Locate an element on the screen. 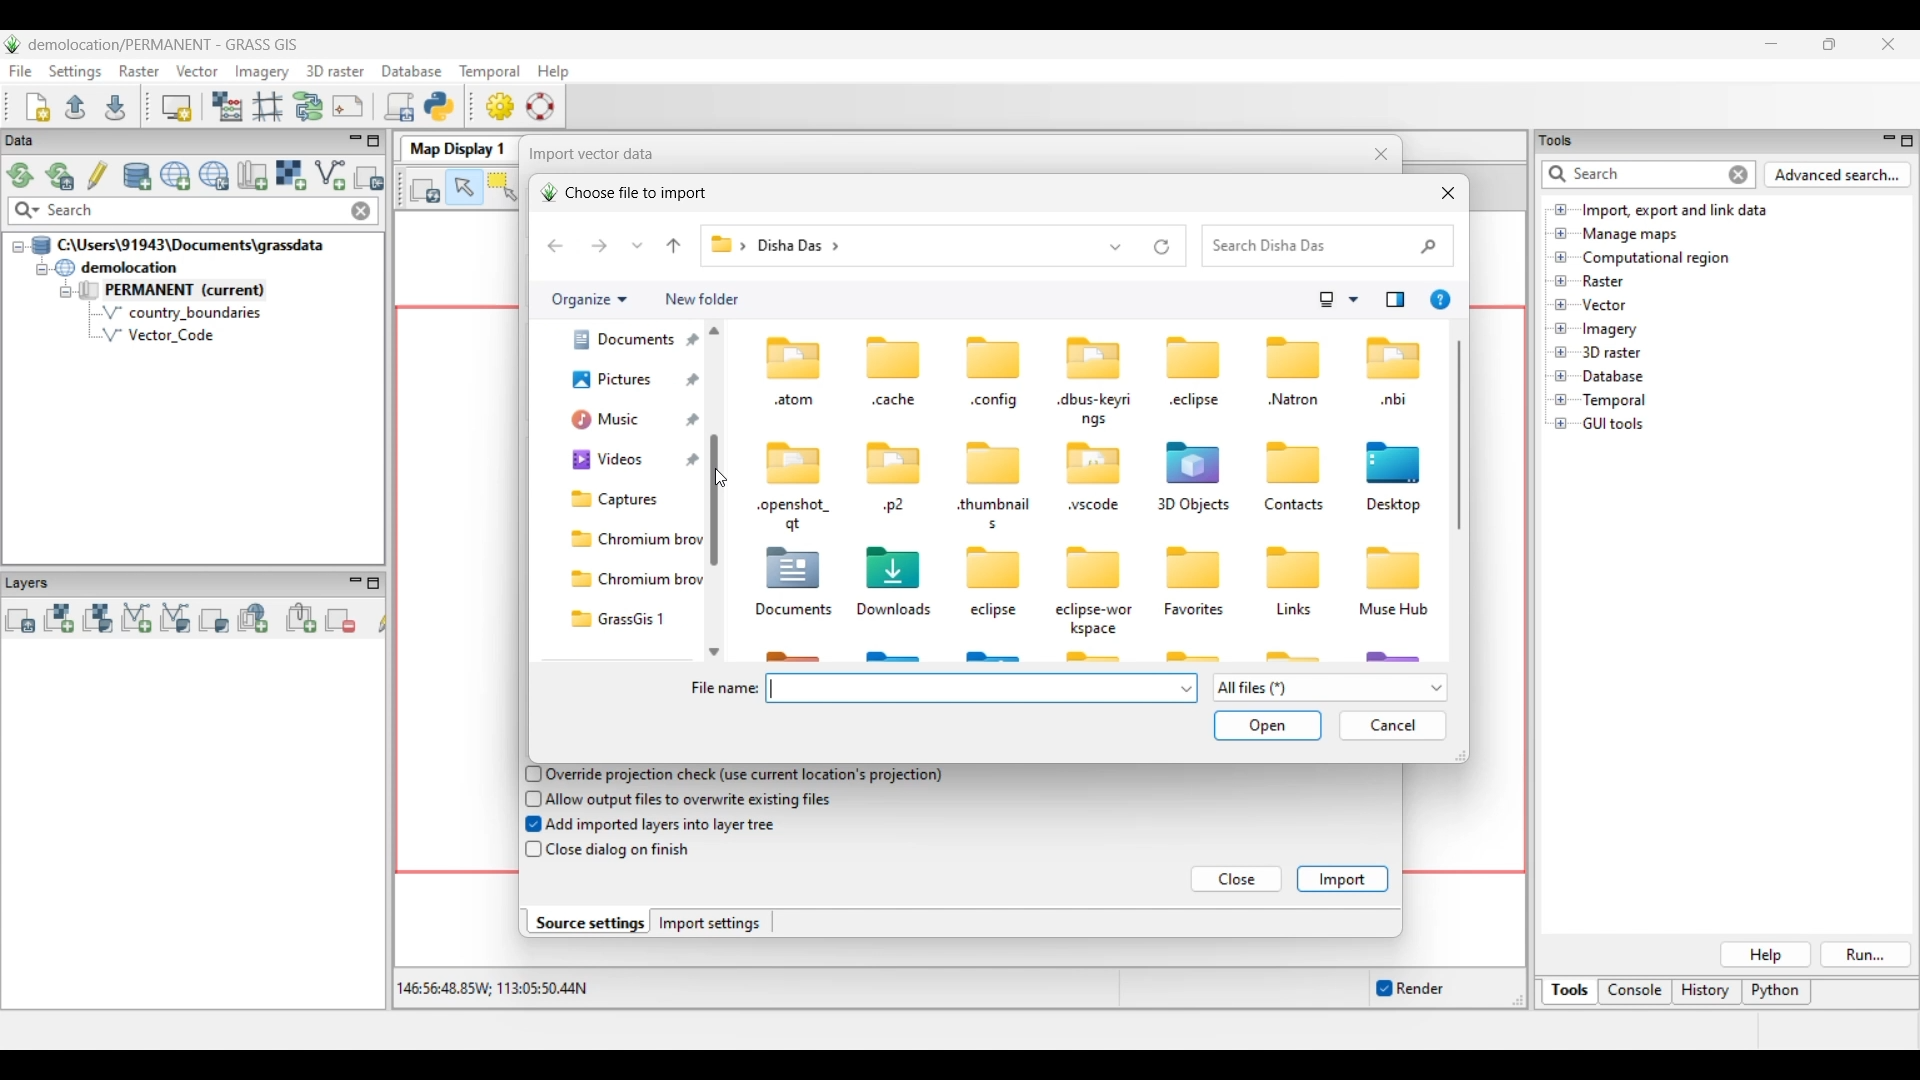 The height and width of the screenshot is (1080, 1920). Software logo is located at coordinates (13, 44).